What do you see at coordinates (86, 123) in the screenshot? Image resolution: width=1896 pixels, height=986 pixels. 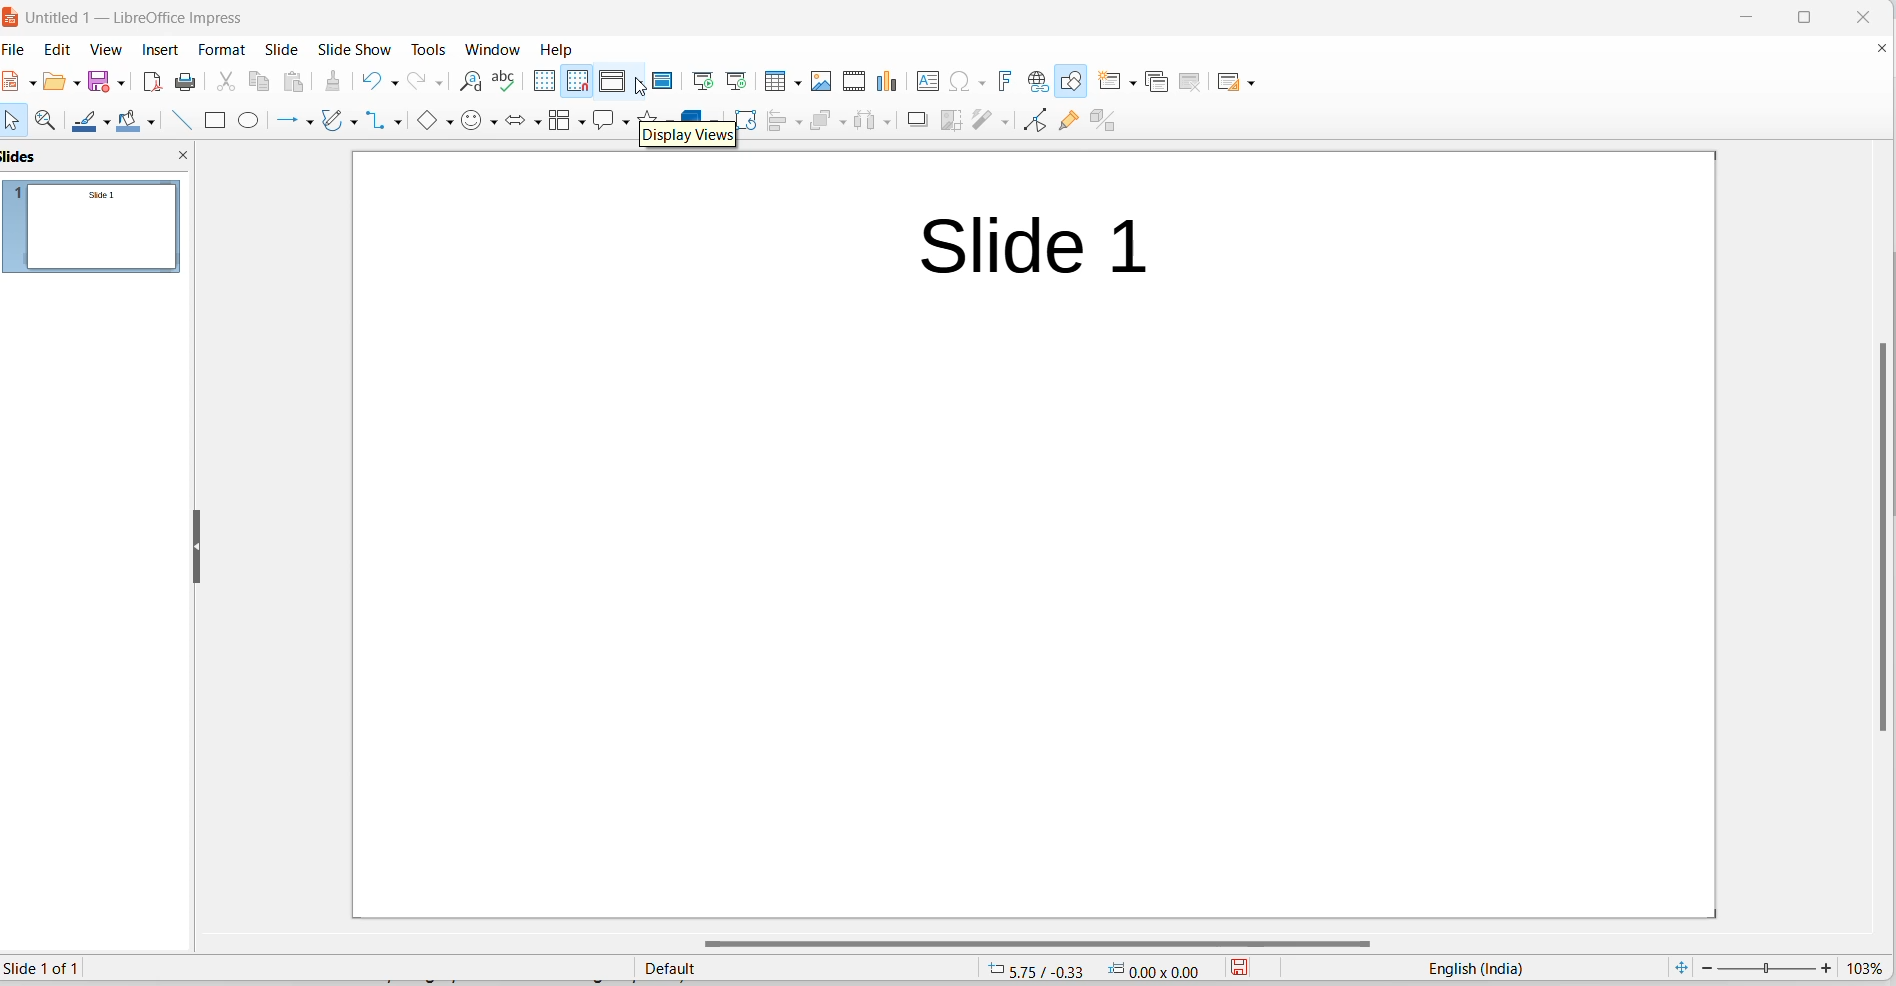 I see `line colors` at bounding box center [86, 123].